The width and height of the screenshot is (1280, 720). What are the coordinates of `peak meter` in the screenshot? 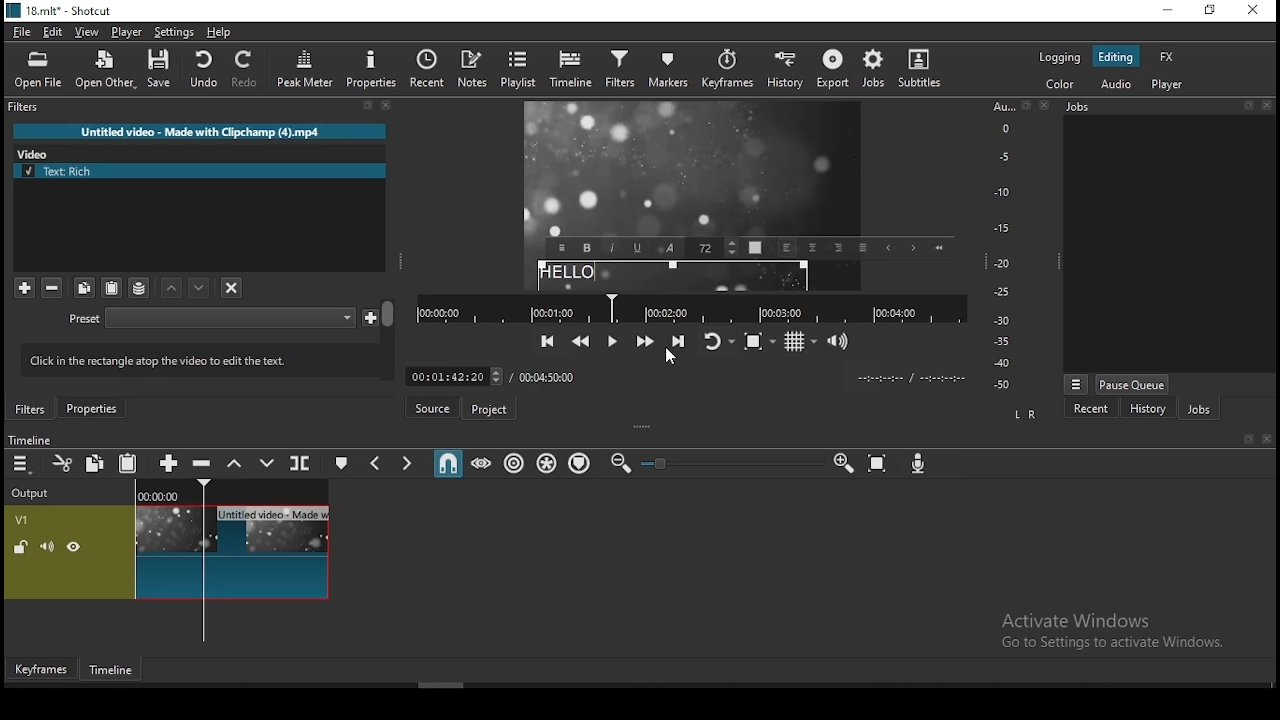 It's located at (305, 68).